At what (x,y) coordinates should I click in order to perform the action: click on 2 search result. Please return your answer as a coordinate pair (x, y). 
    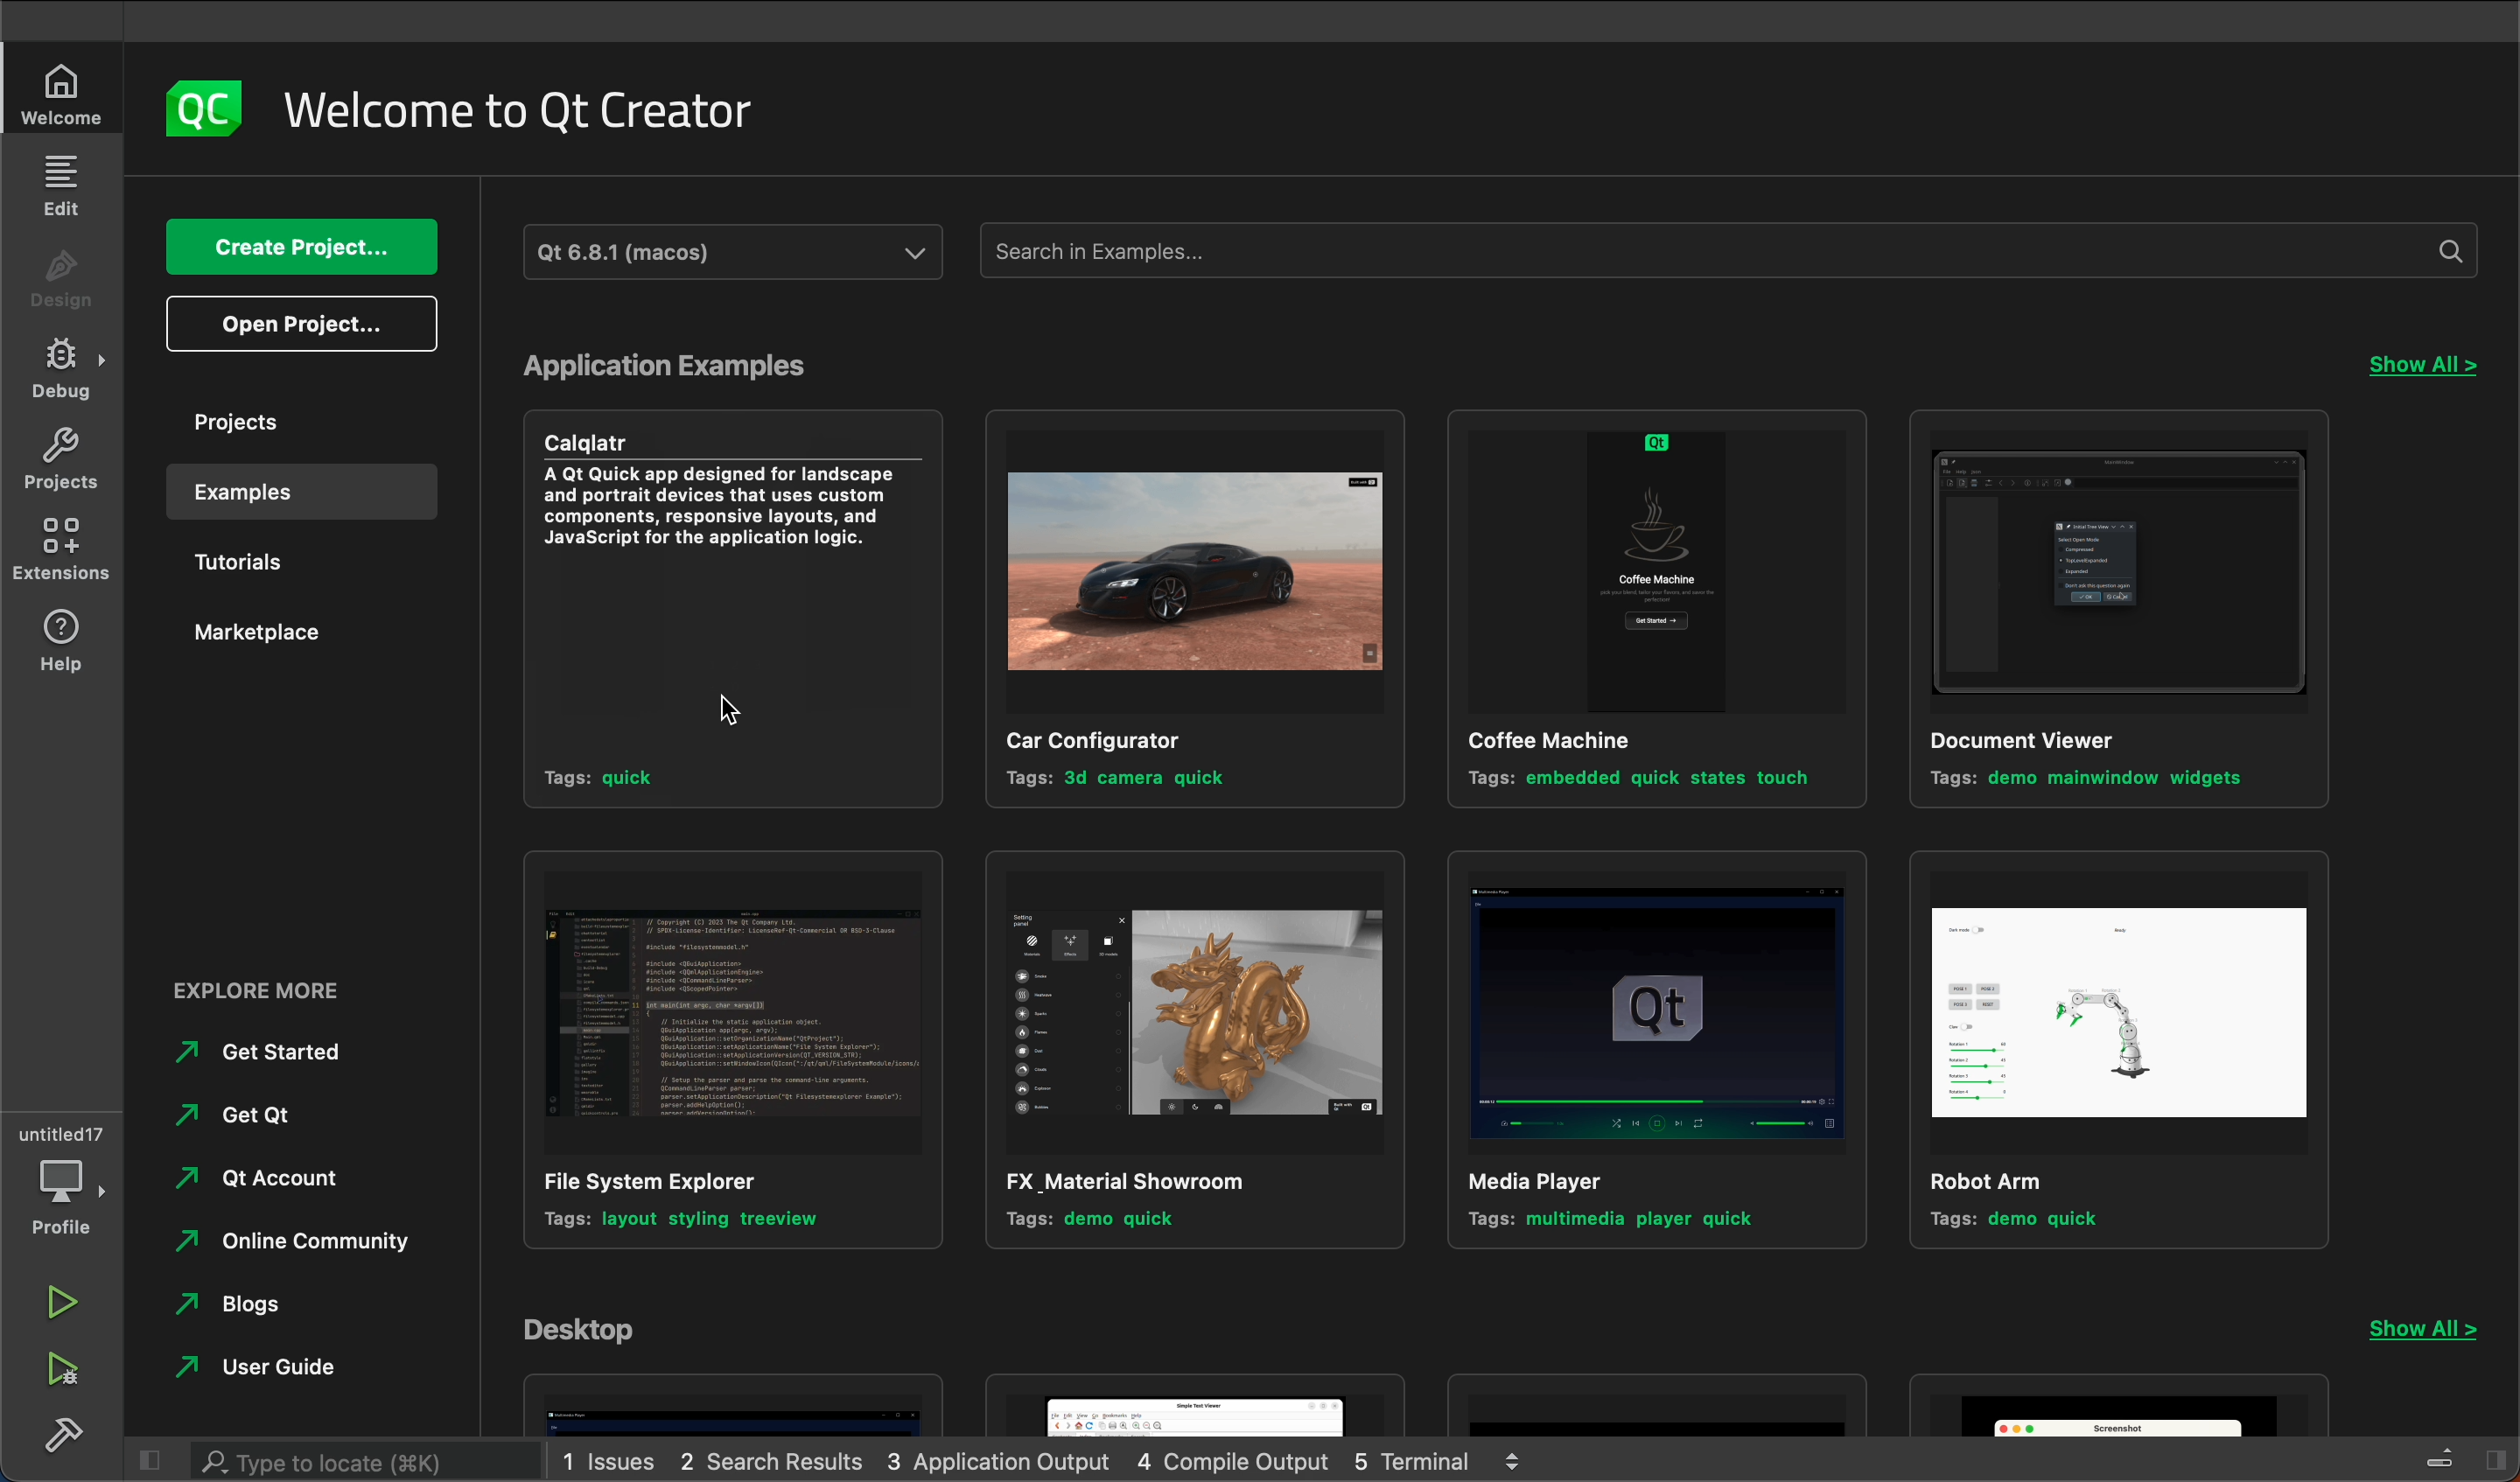
    Looking at the image, I should click on (774, 1460).